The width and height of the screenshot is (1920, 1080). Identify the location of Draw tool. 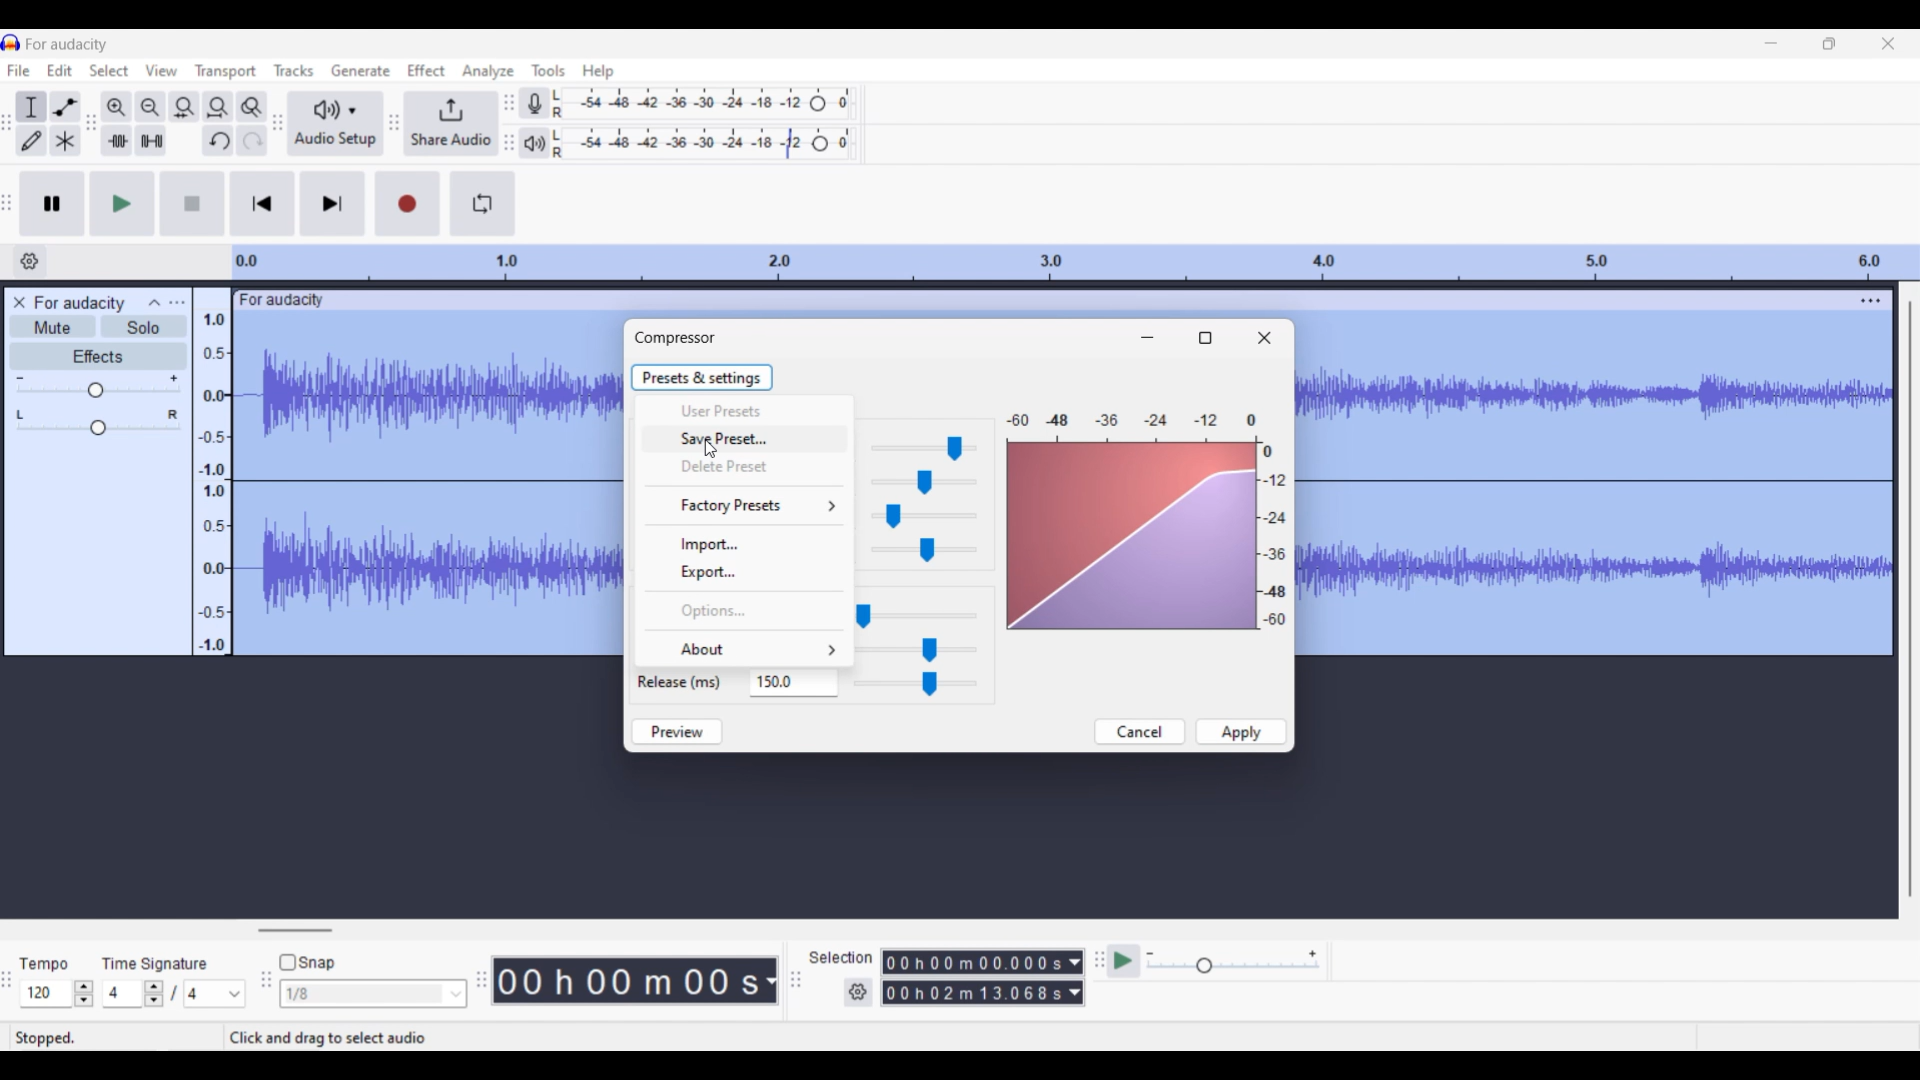
(31, 141).